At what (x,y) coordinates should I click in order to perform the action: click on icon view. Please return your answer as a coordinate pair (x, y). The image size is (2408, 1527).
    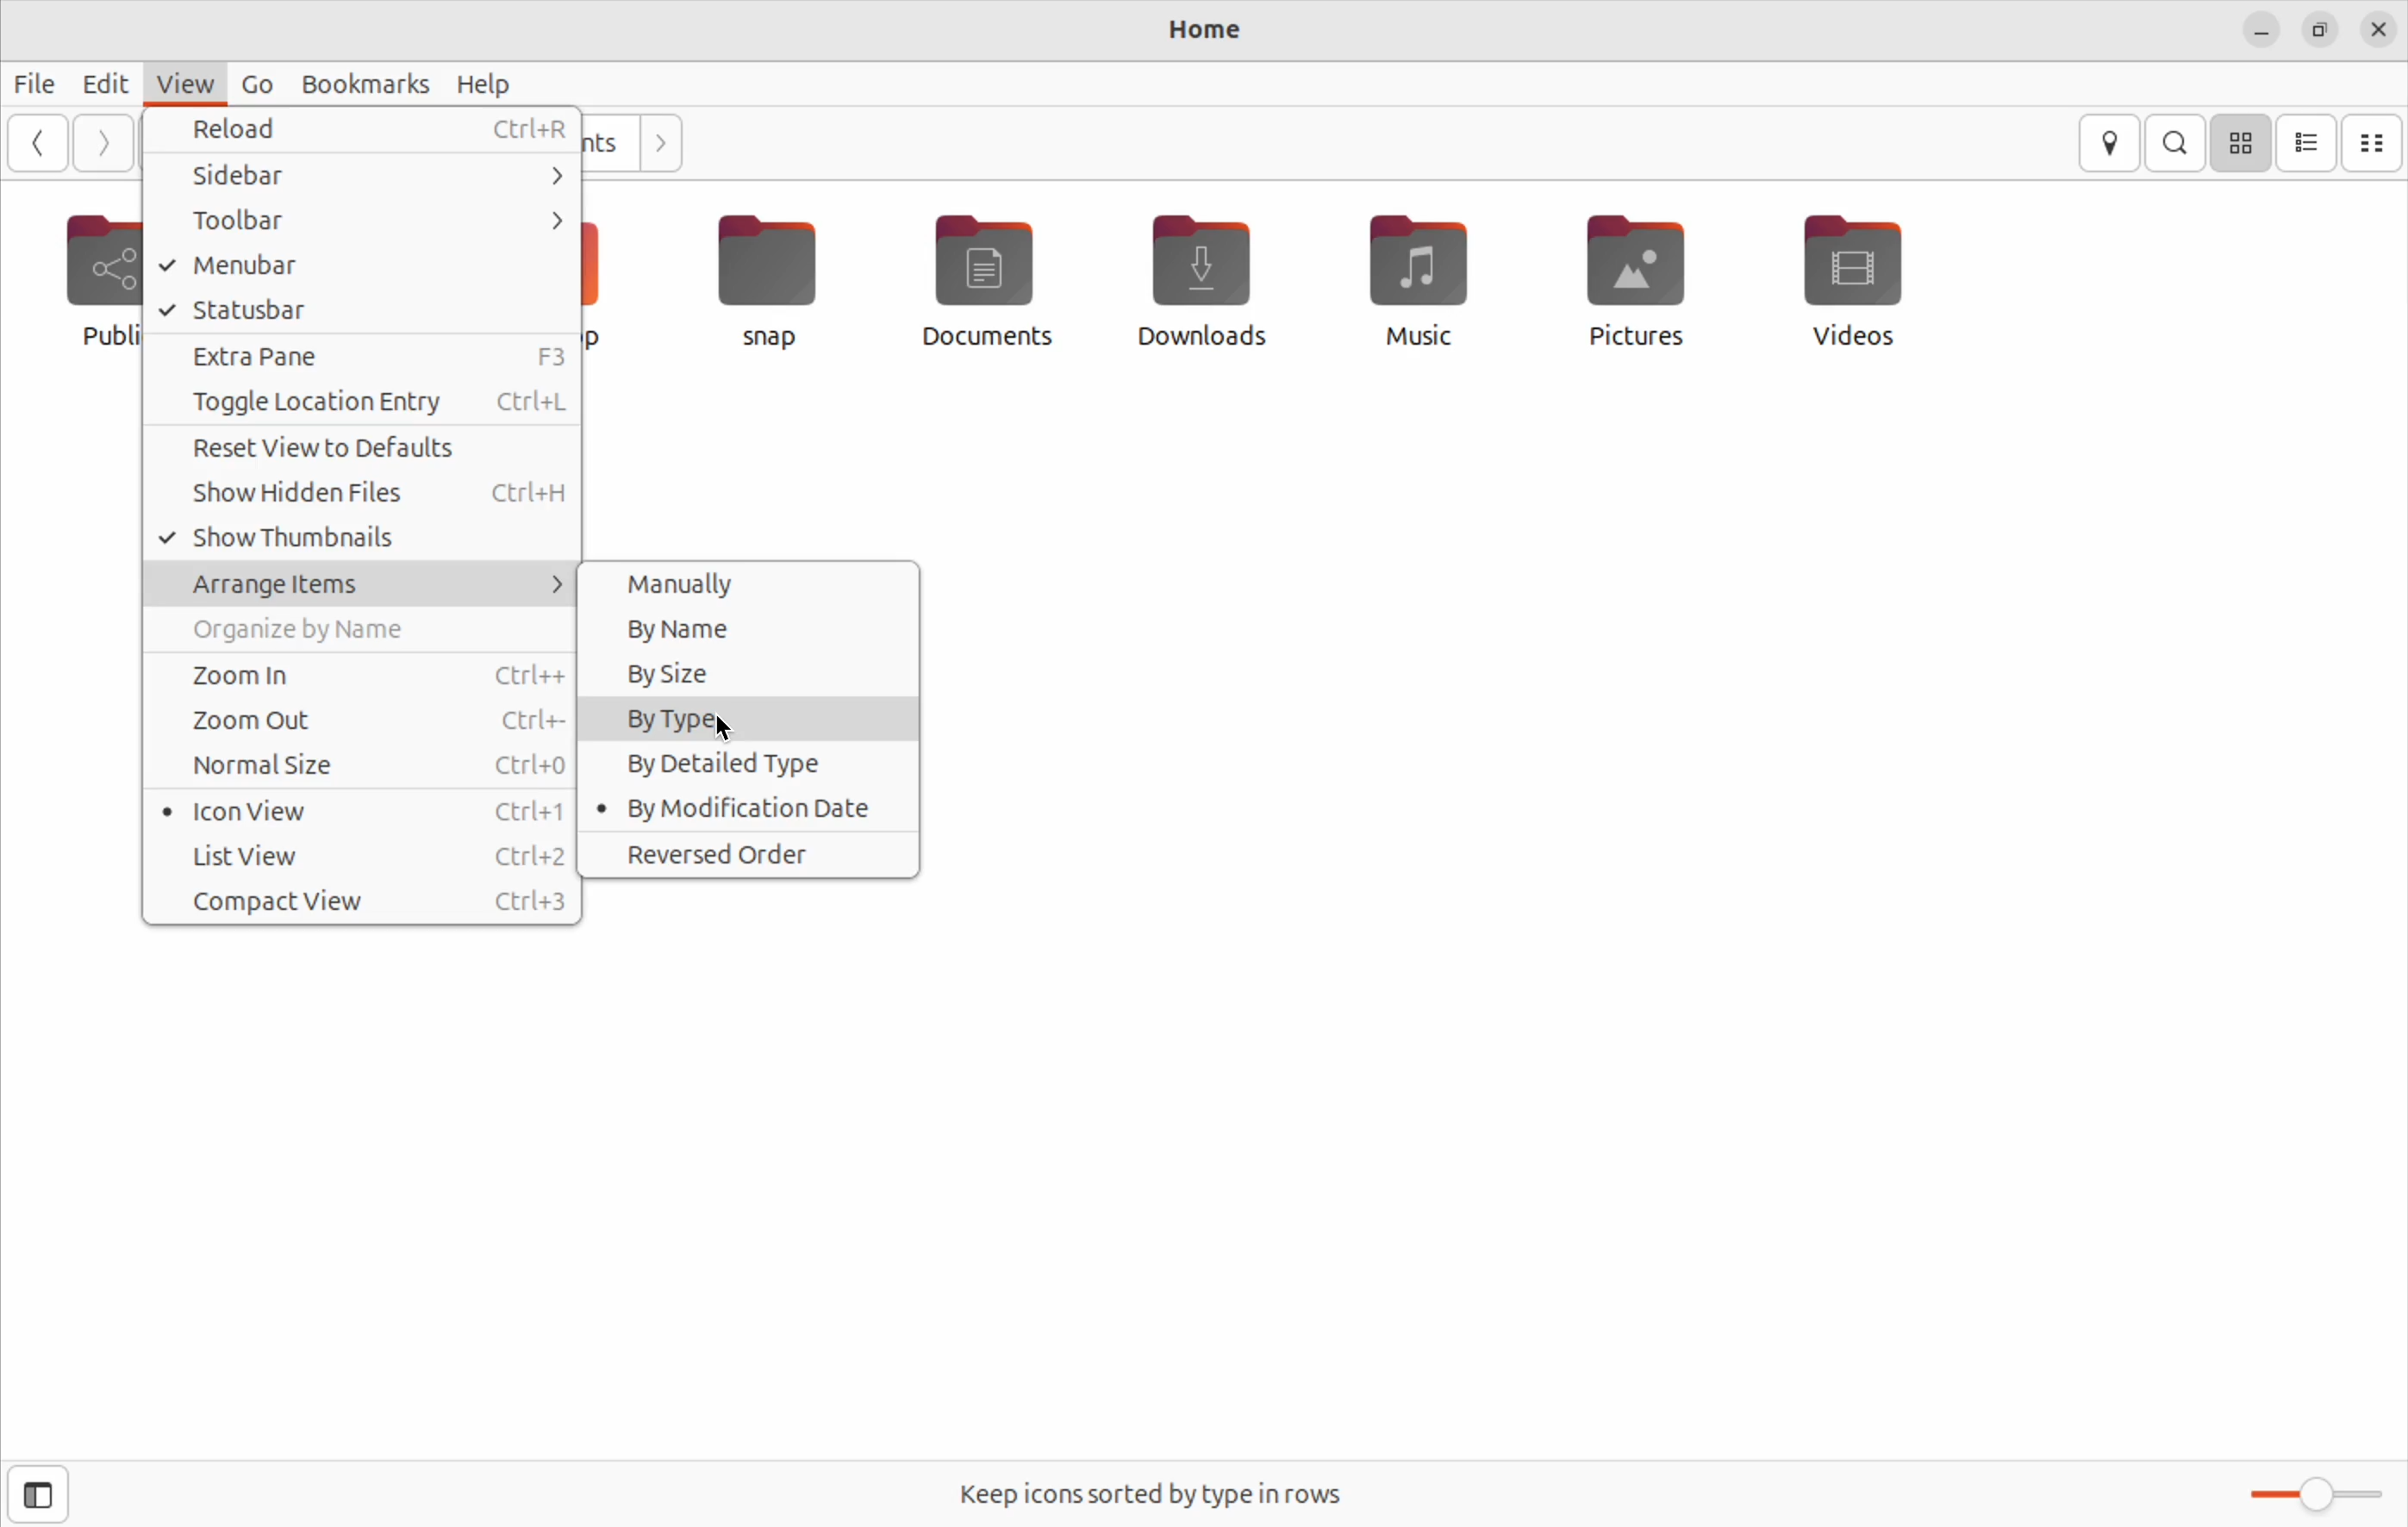
    Looking at the image, I should click on (2241, 141).